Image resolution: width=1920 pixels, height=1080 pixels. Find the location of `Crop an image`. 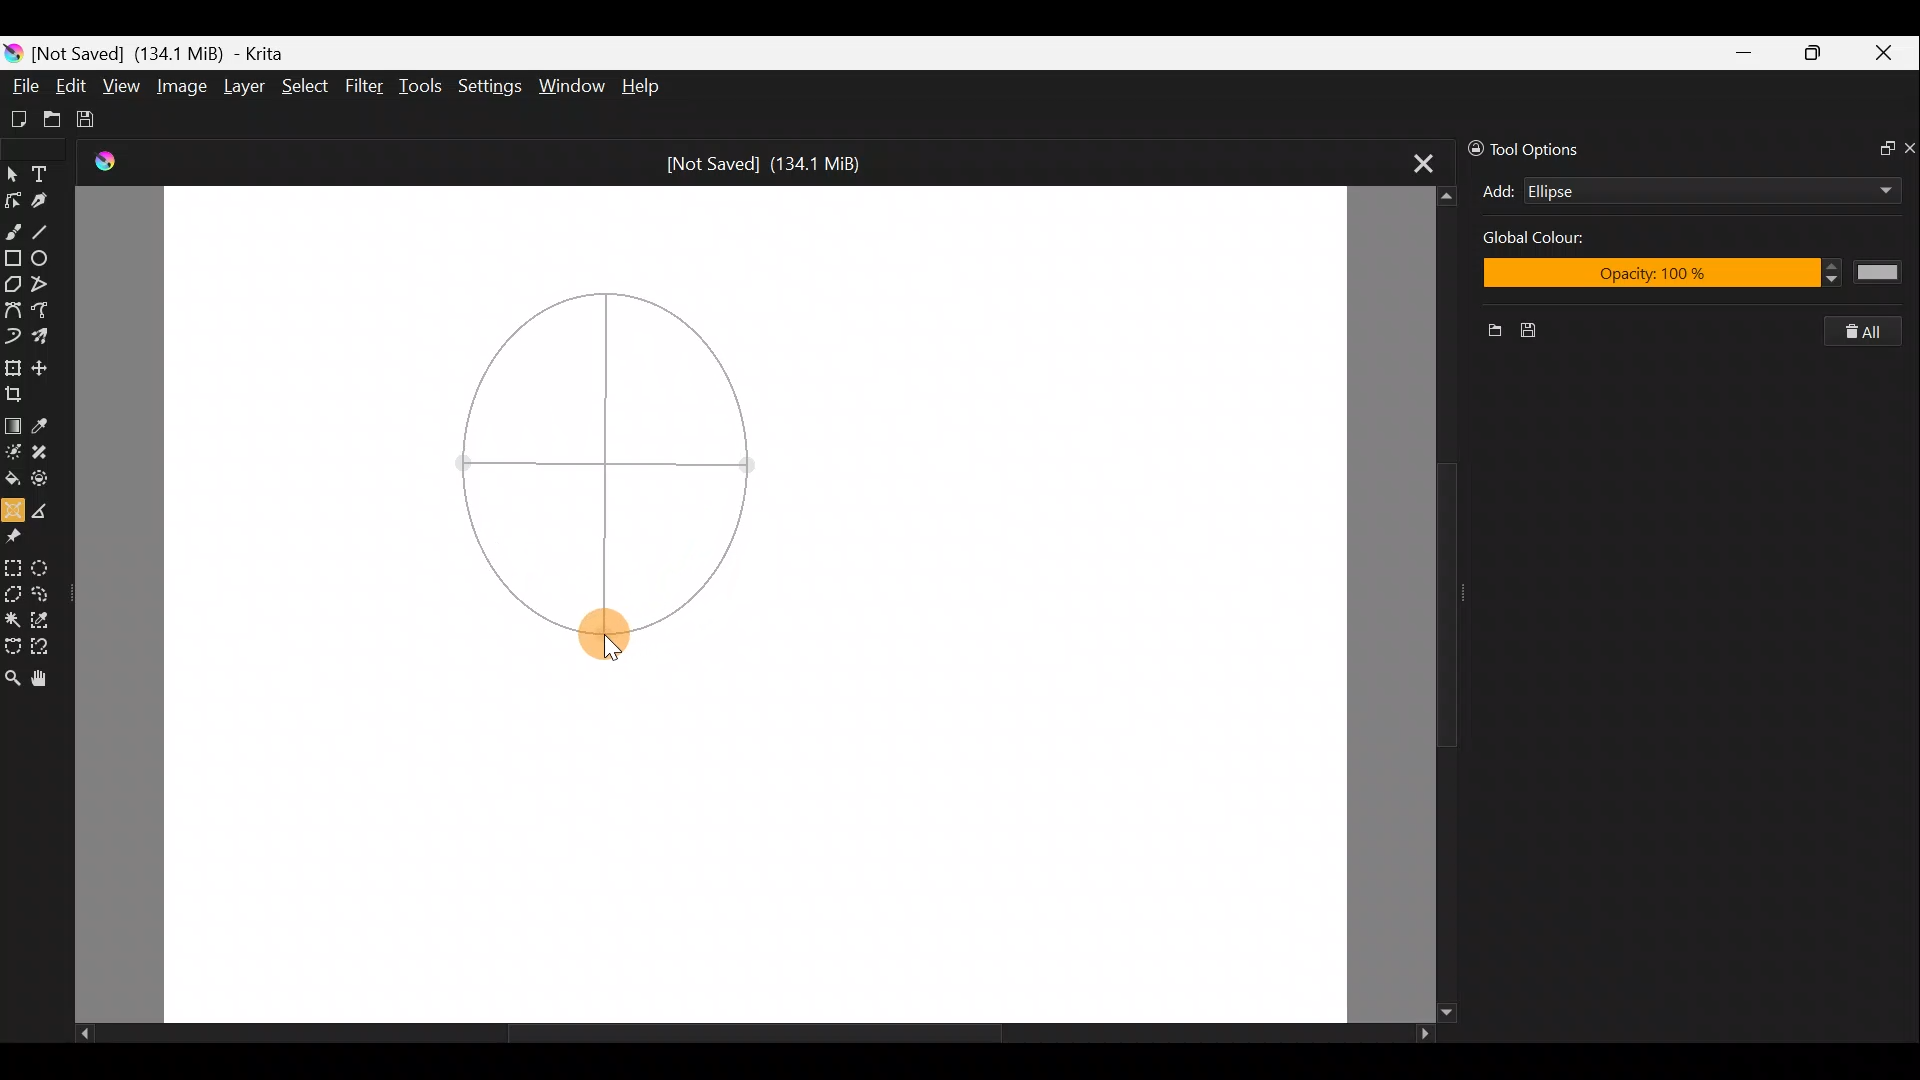

Crop an image is located at coordinates (19, 392).